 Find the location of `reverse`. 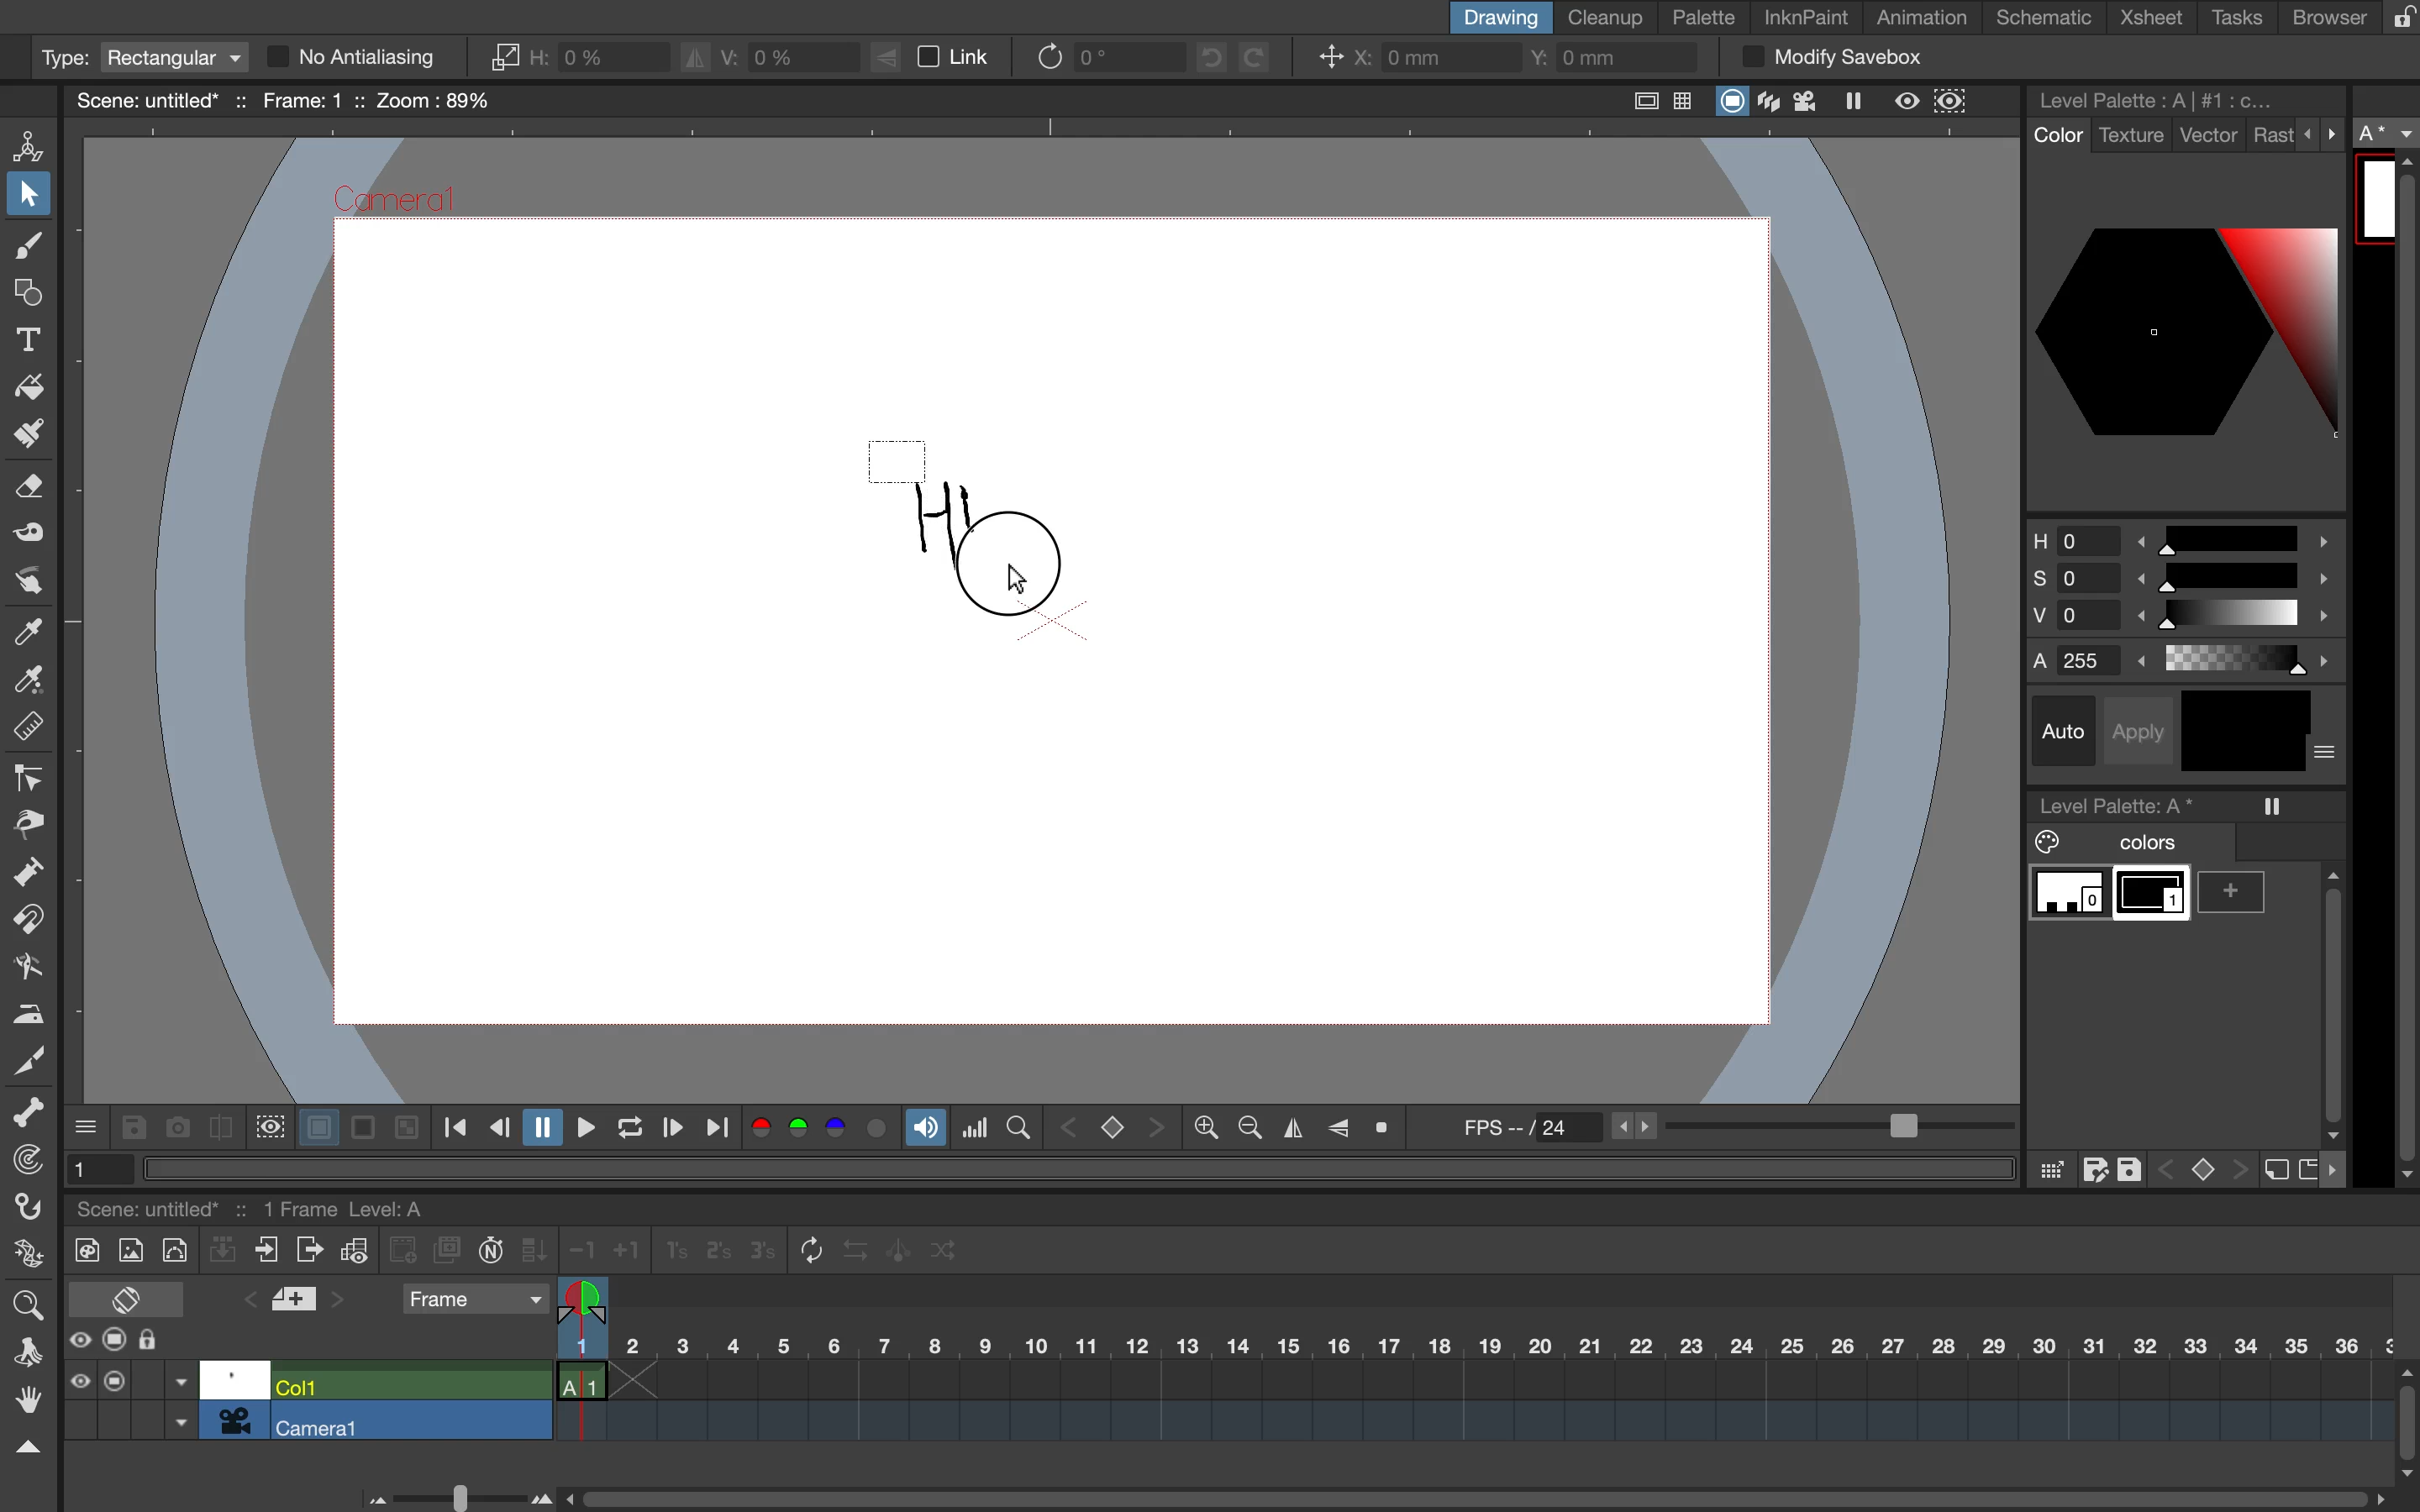

reverse is located at coordinates (855, 1251).